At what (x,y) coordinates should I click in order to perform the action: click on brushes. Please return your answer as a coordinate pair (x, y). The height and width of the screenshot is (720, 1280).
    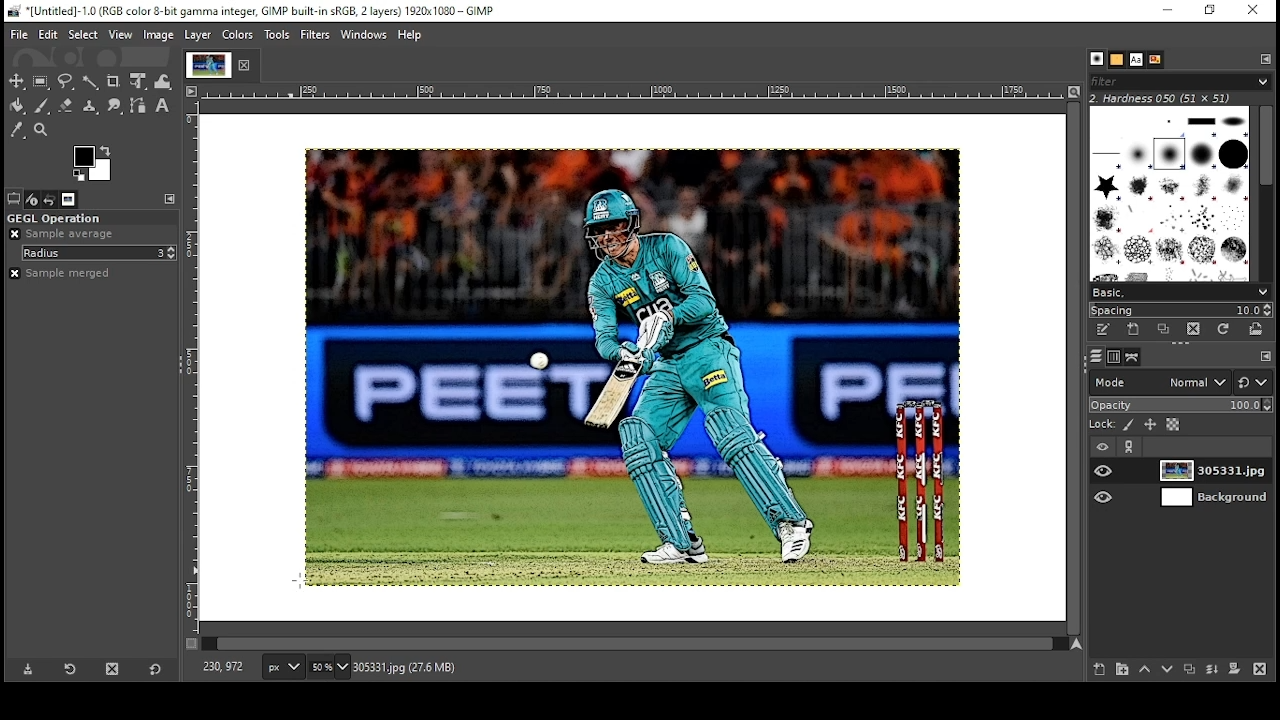
    Looking at the image, I should click on (1179, 81).